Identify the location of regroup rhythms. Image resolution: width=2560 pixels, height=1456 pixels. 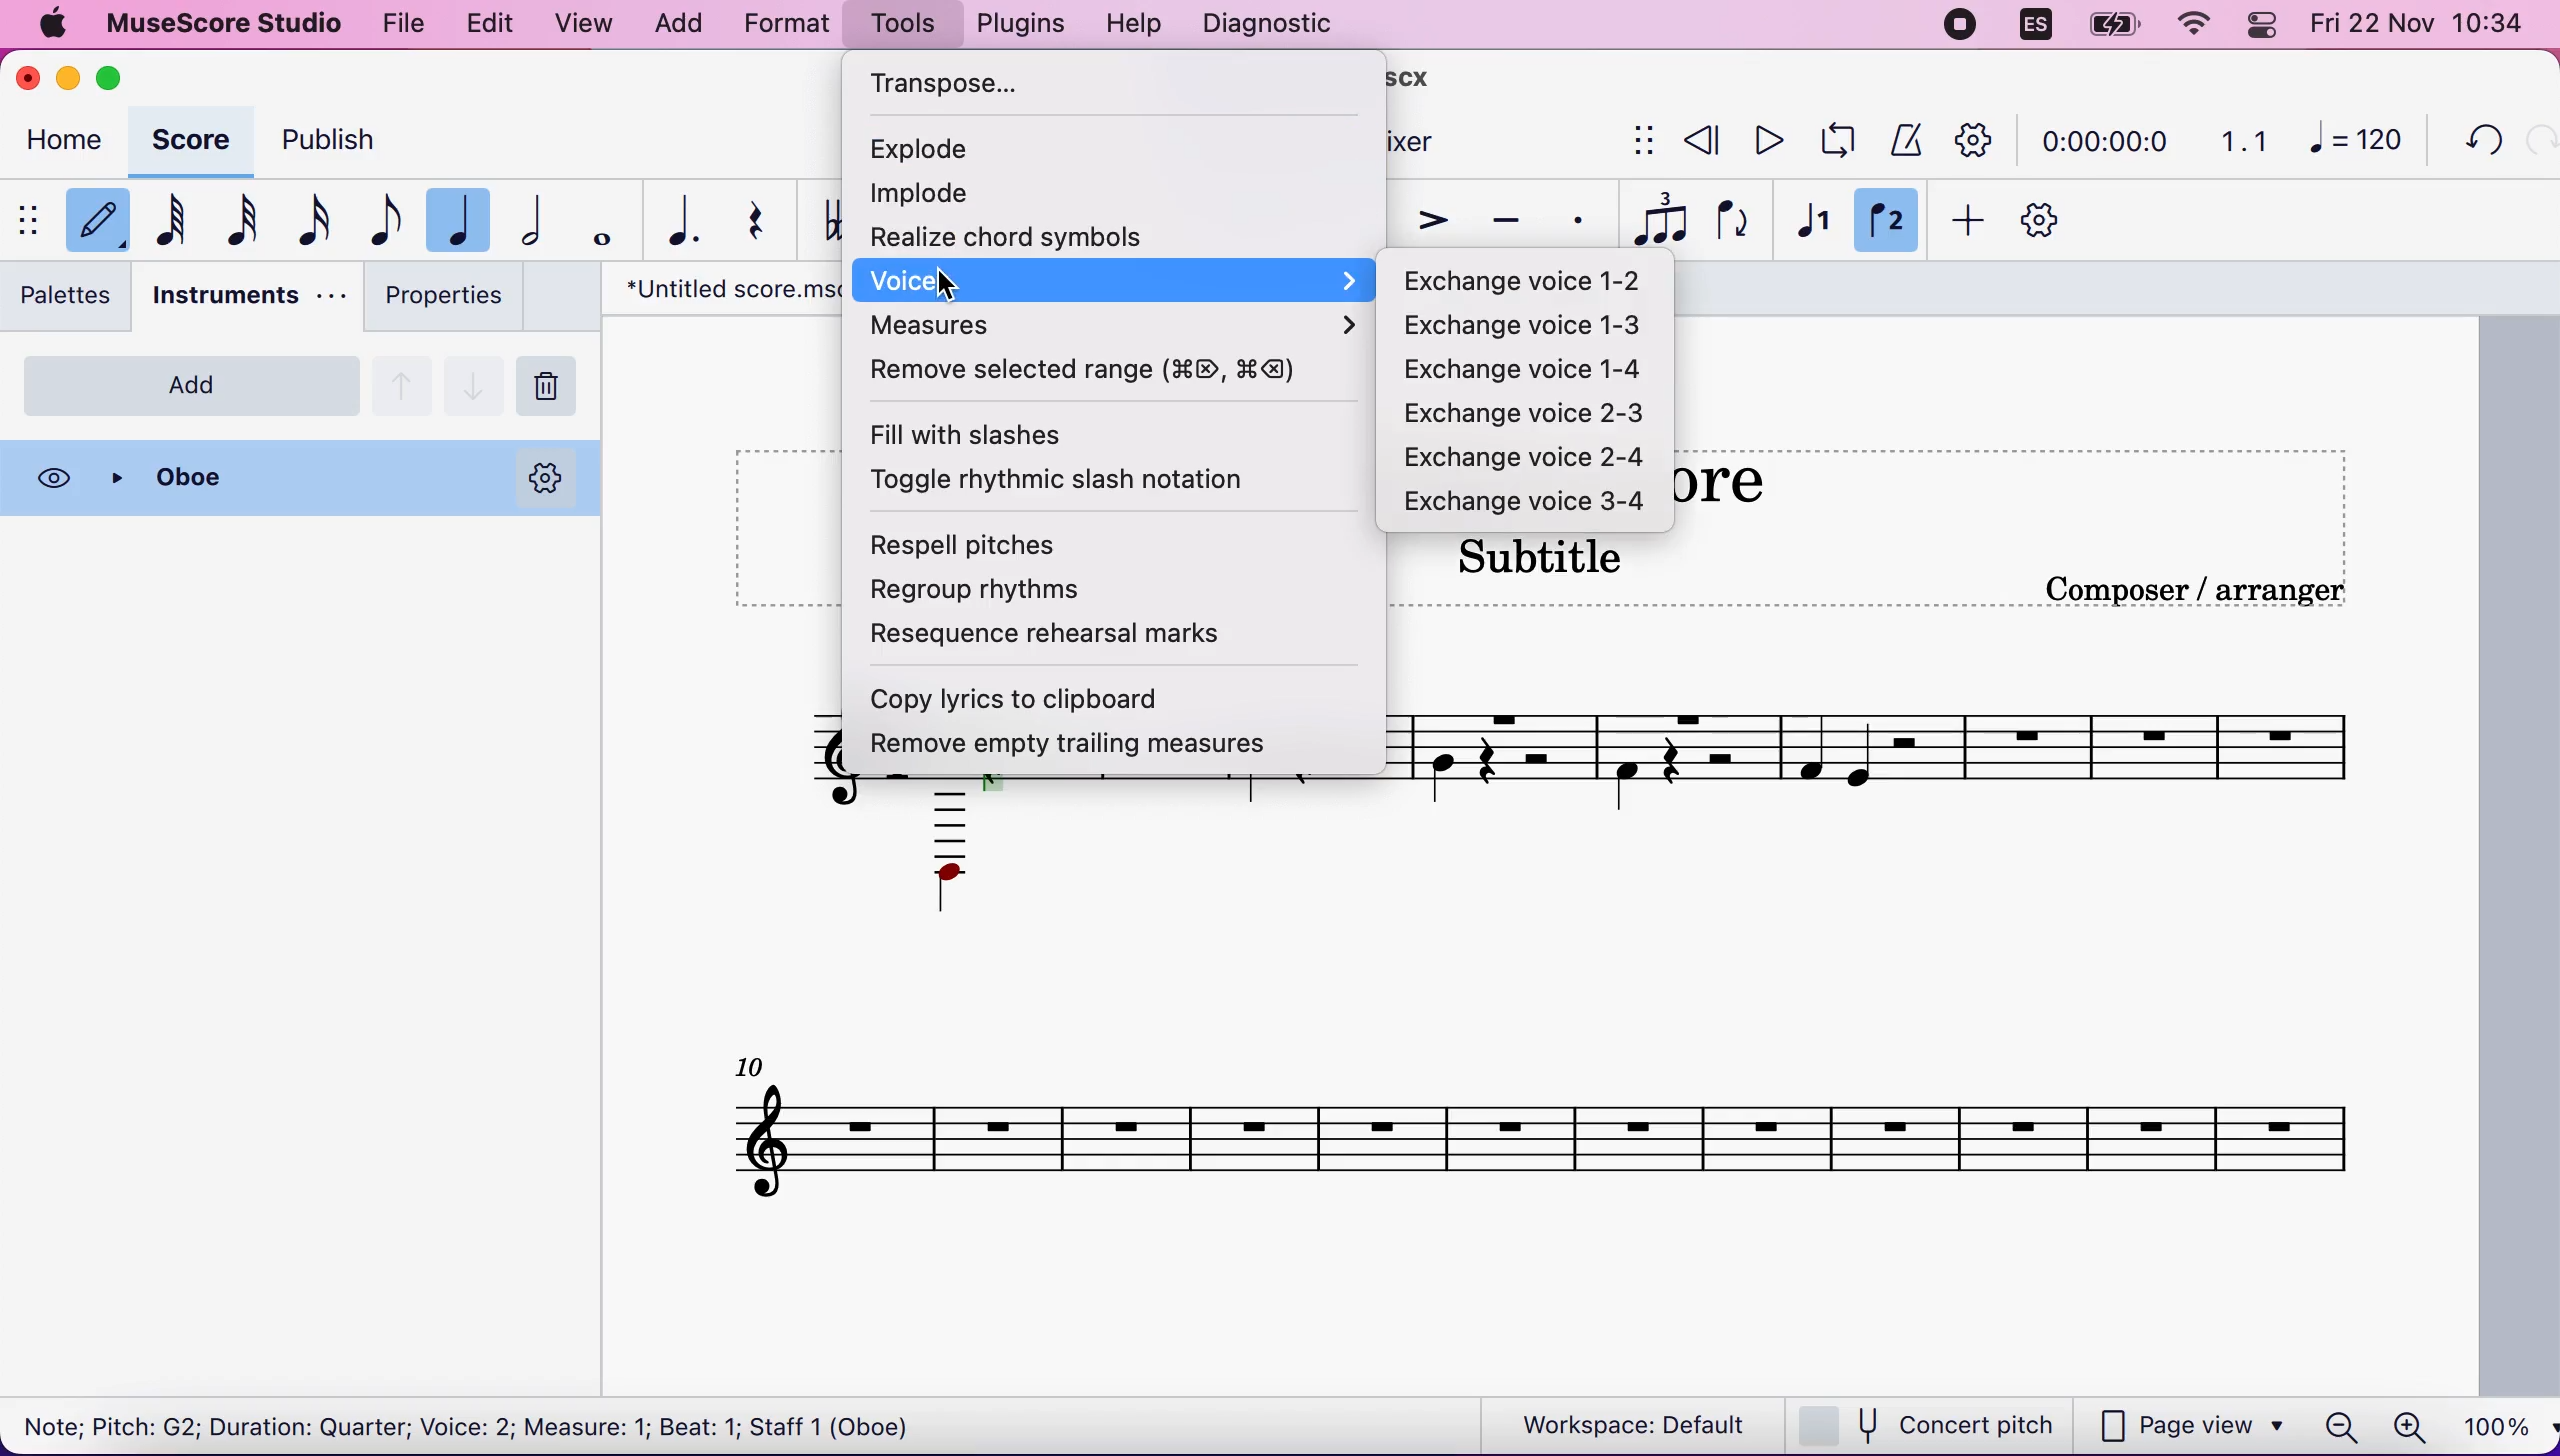
(1014, 591).